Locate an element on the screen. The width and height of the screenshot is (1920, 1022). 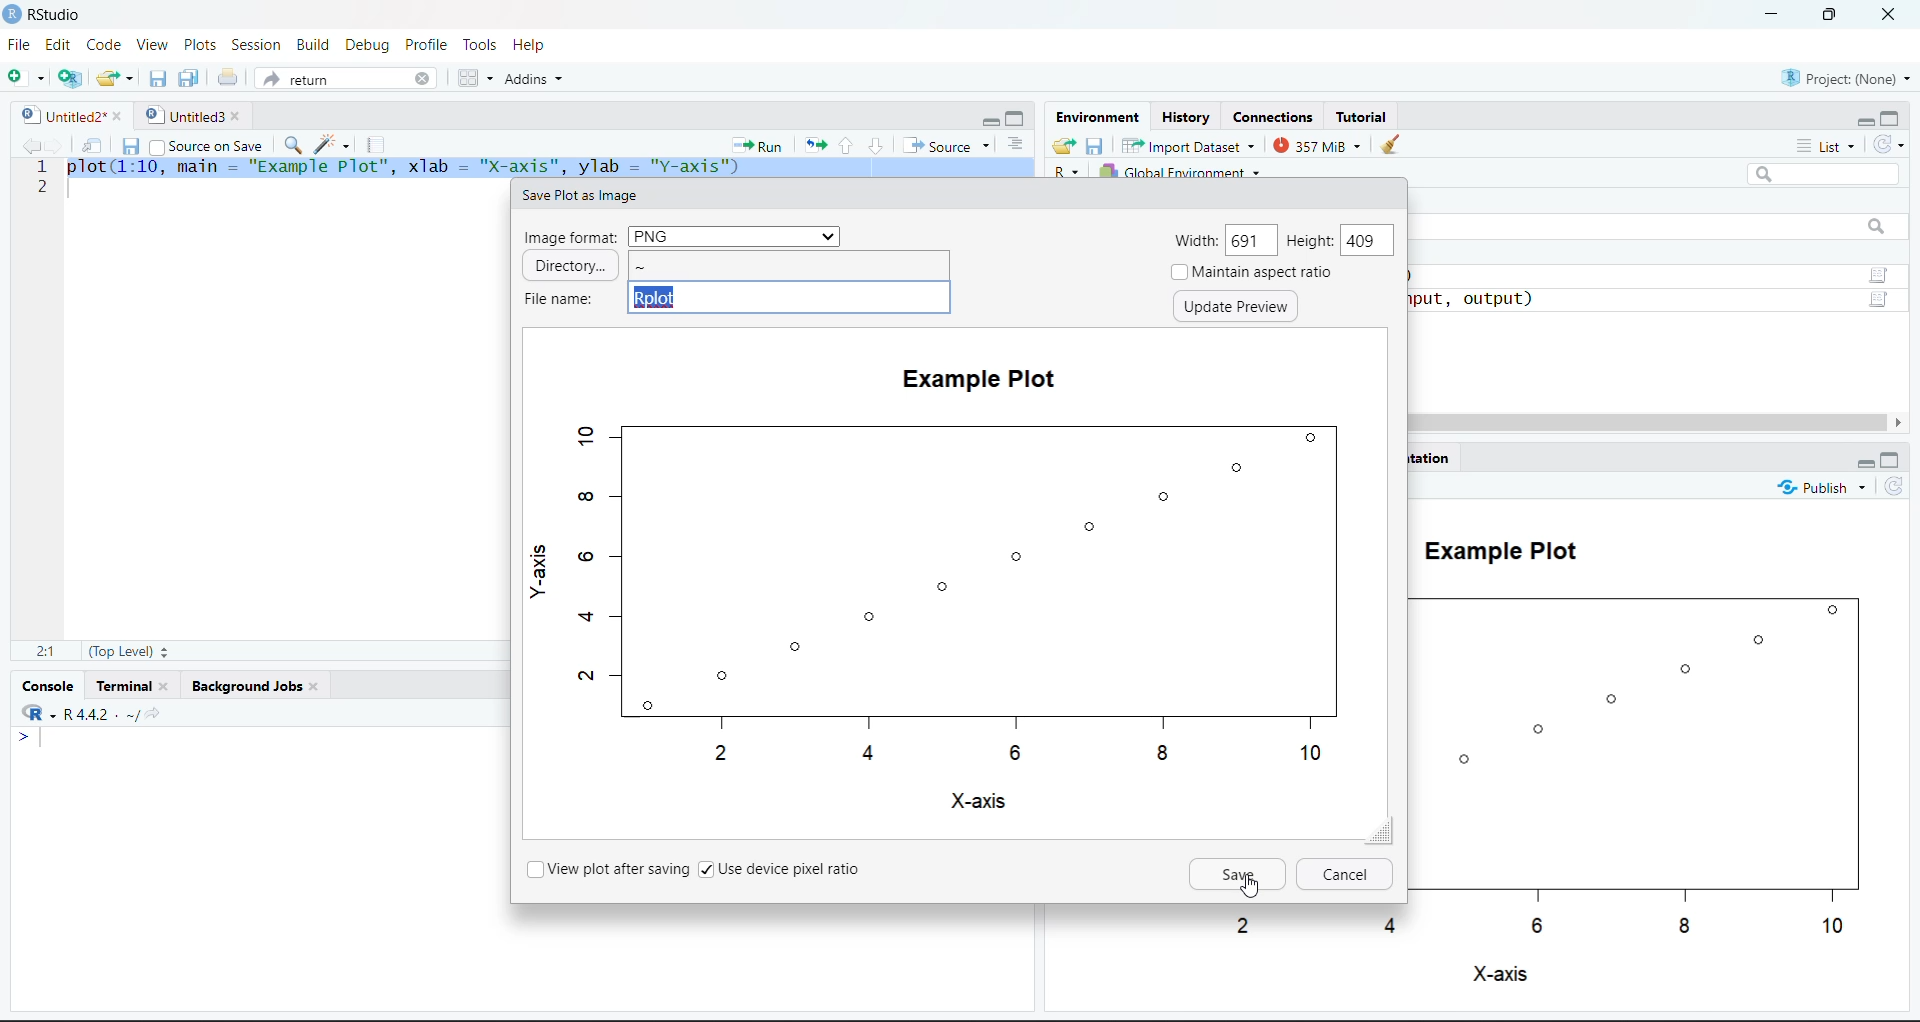
return is located at coordinates (344, 78).